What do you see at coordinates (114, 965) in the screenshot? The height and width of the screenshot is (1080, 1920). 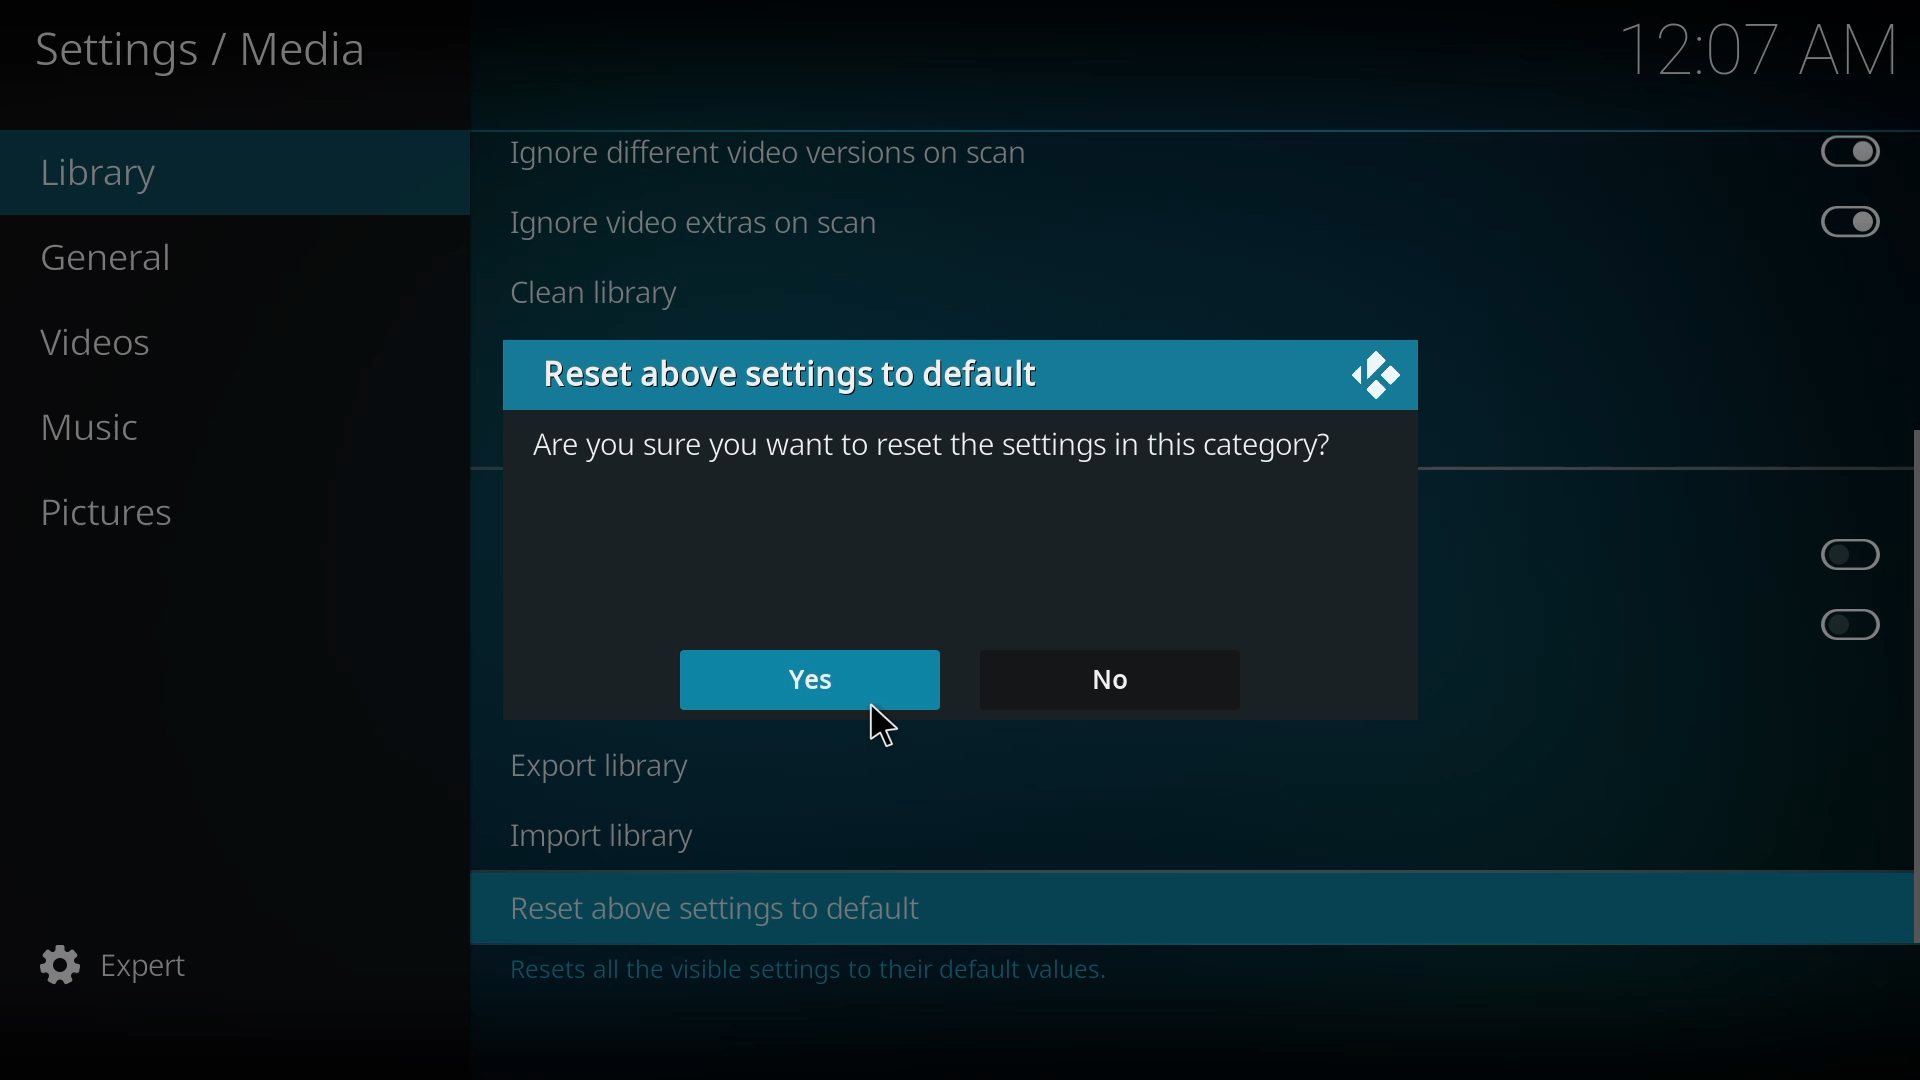 I see `expert` at bounding box center [114, 965].